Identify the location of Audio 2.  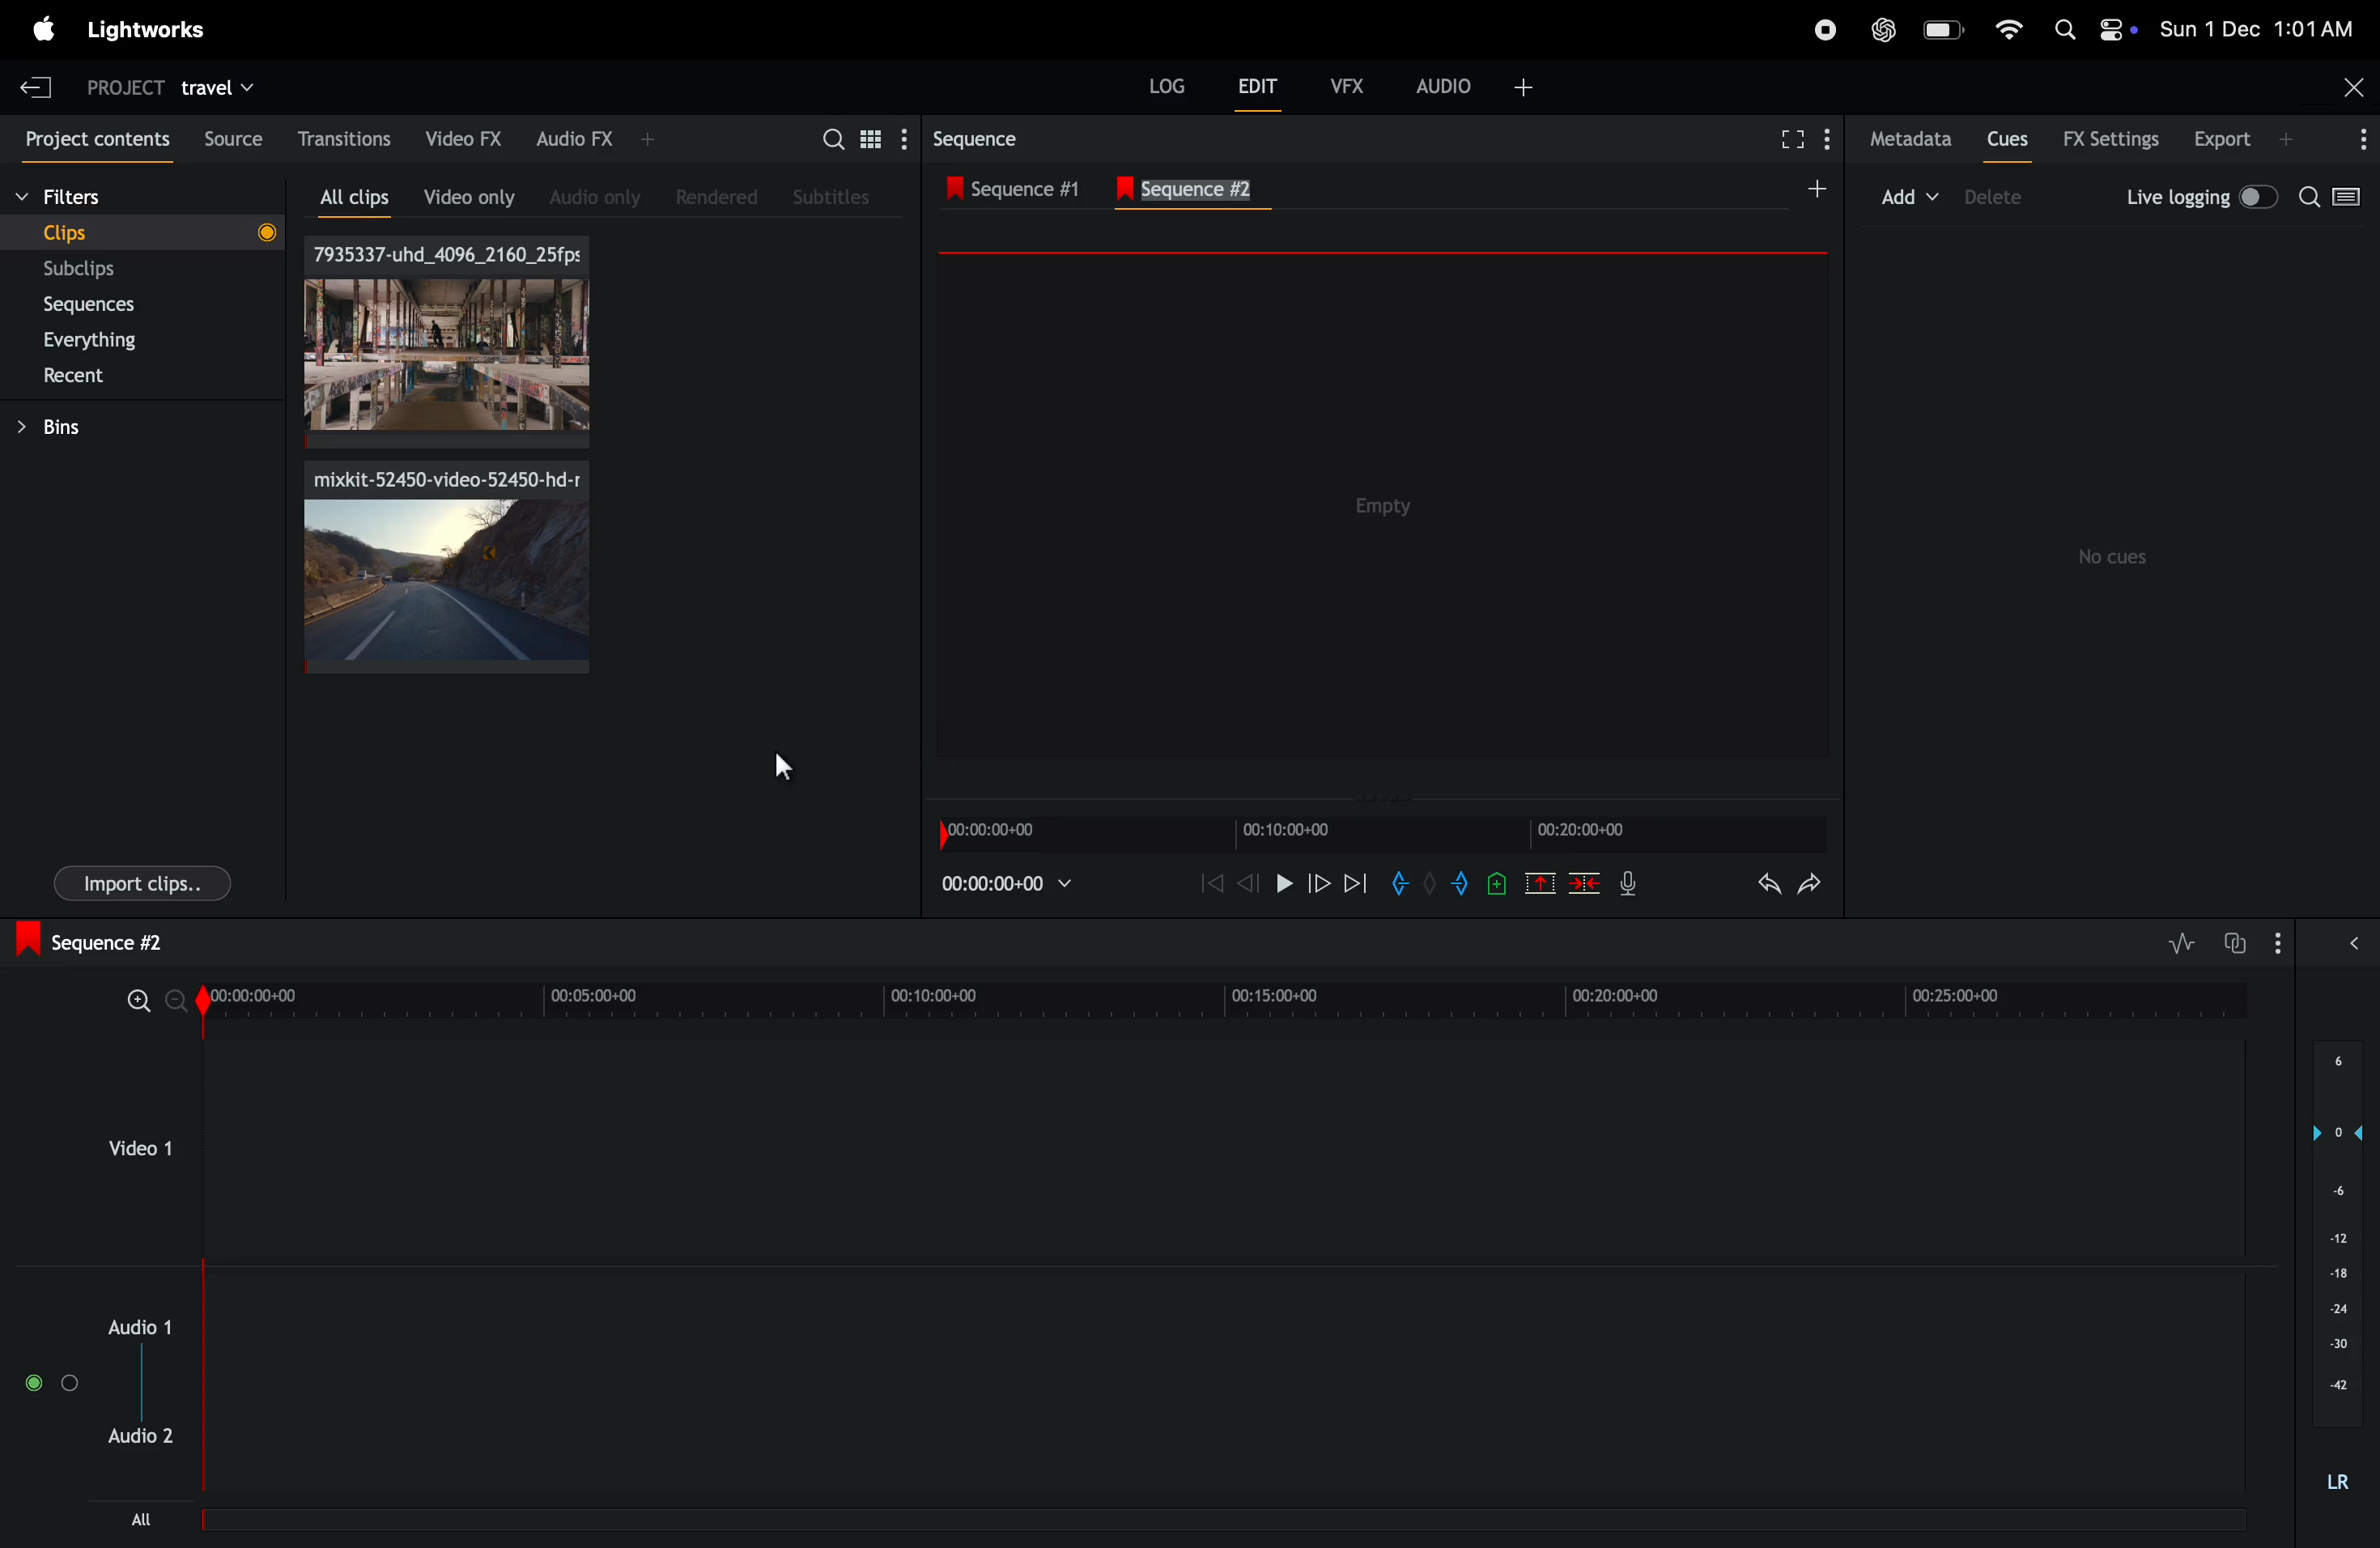
(145, 1446).